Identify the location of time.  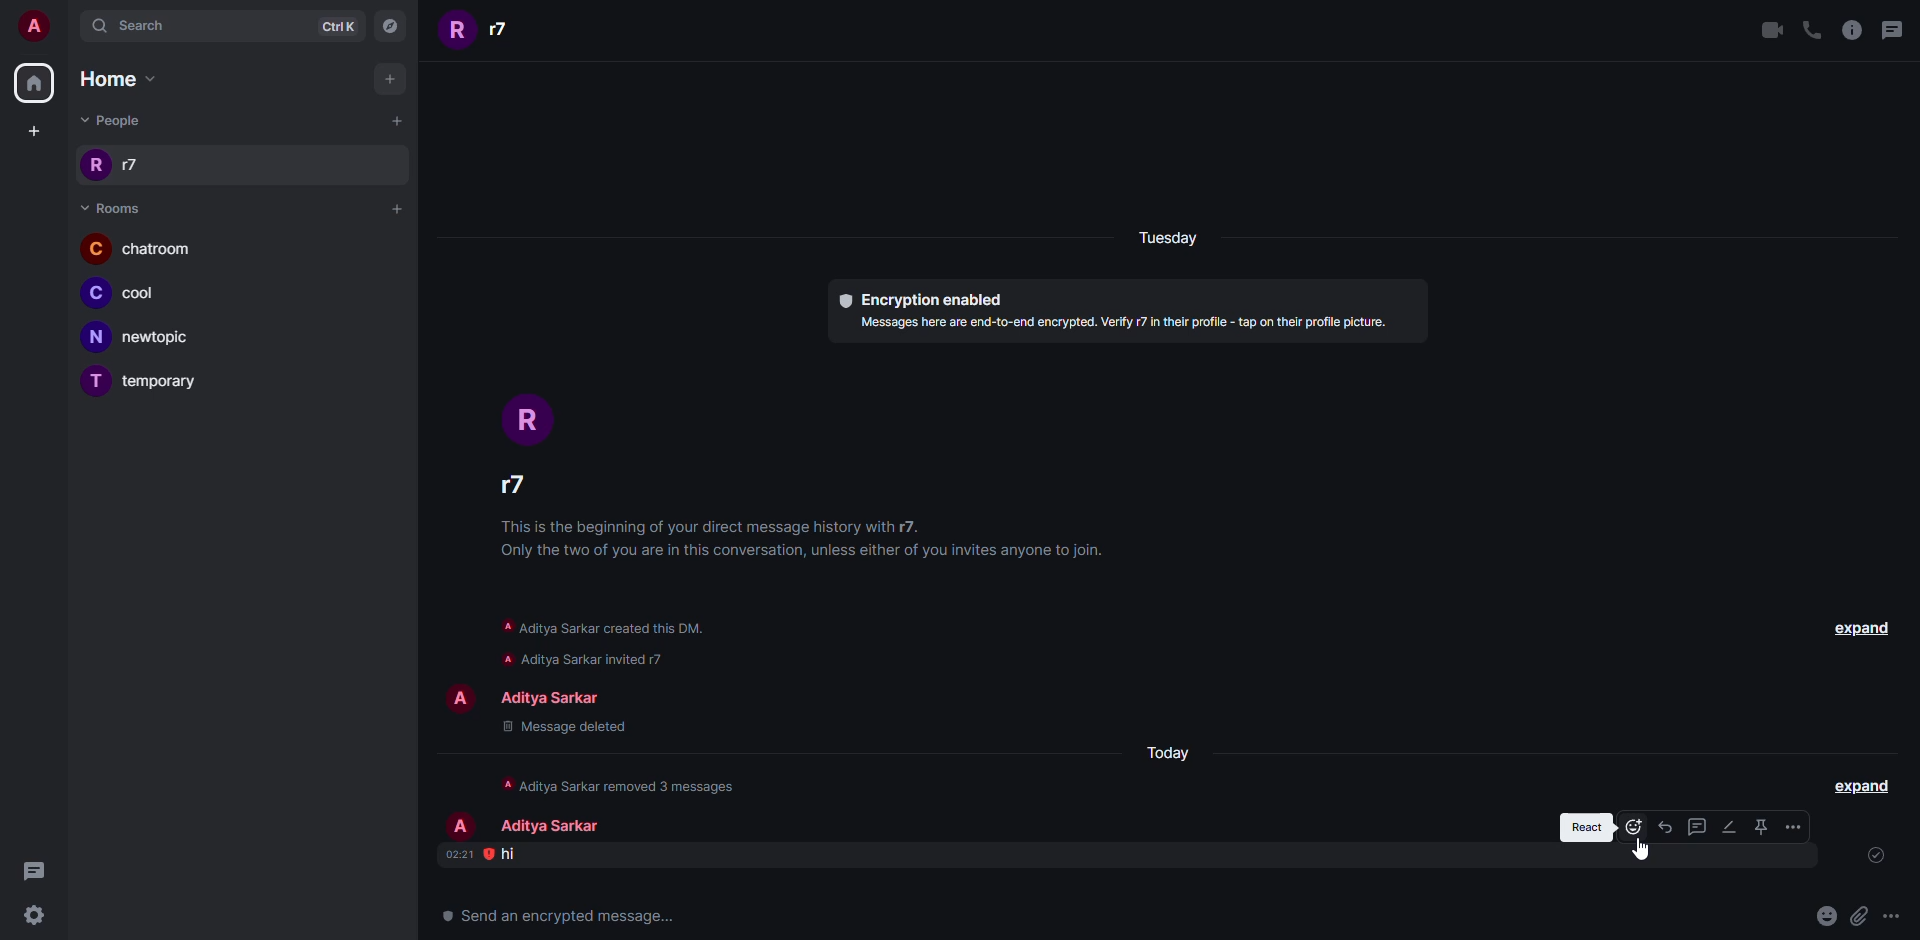
(457, 854).